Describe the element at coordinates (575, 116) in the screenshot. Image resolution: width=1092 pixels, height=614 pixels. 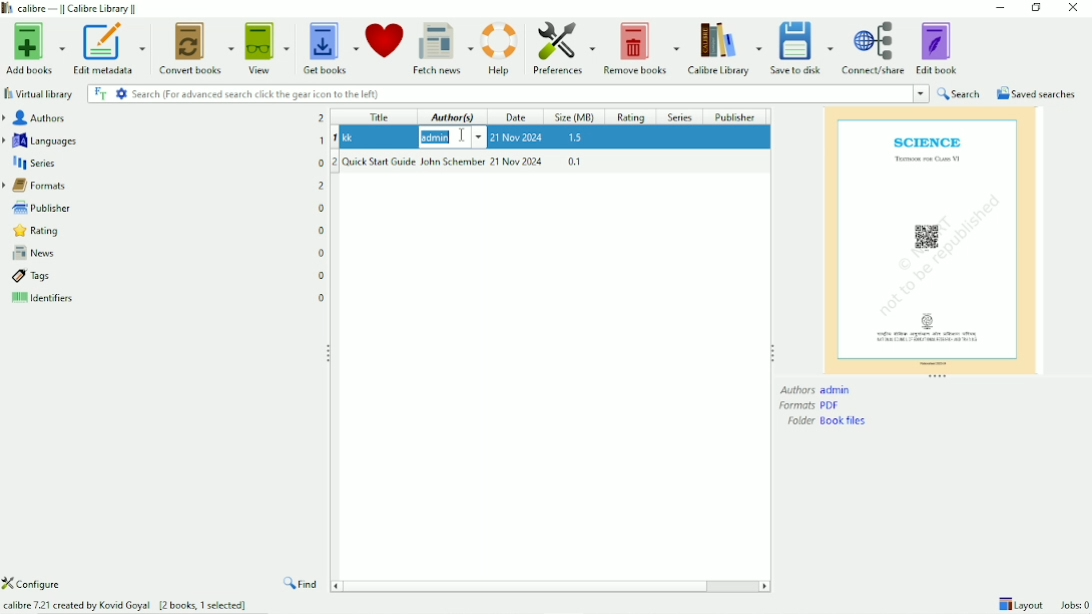
I see `Size` at that location.